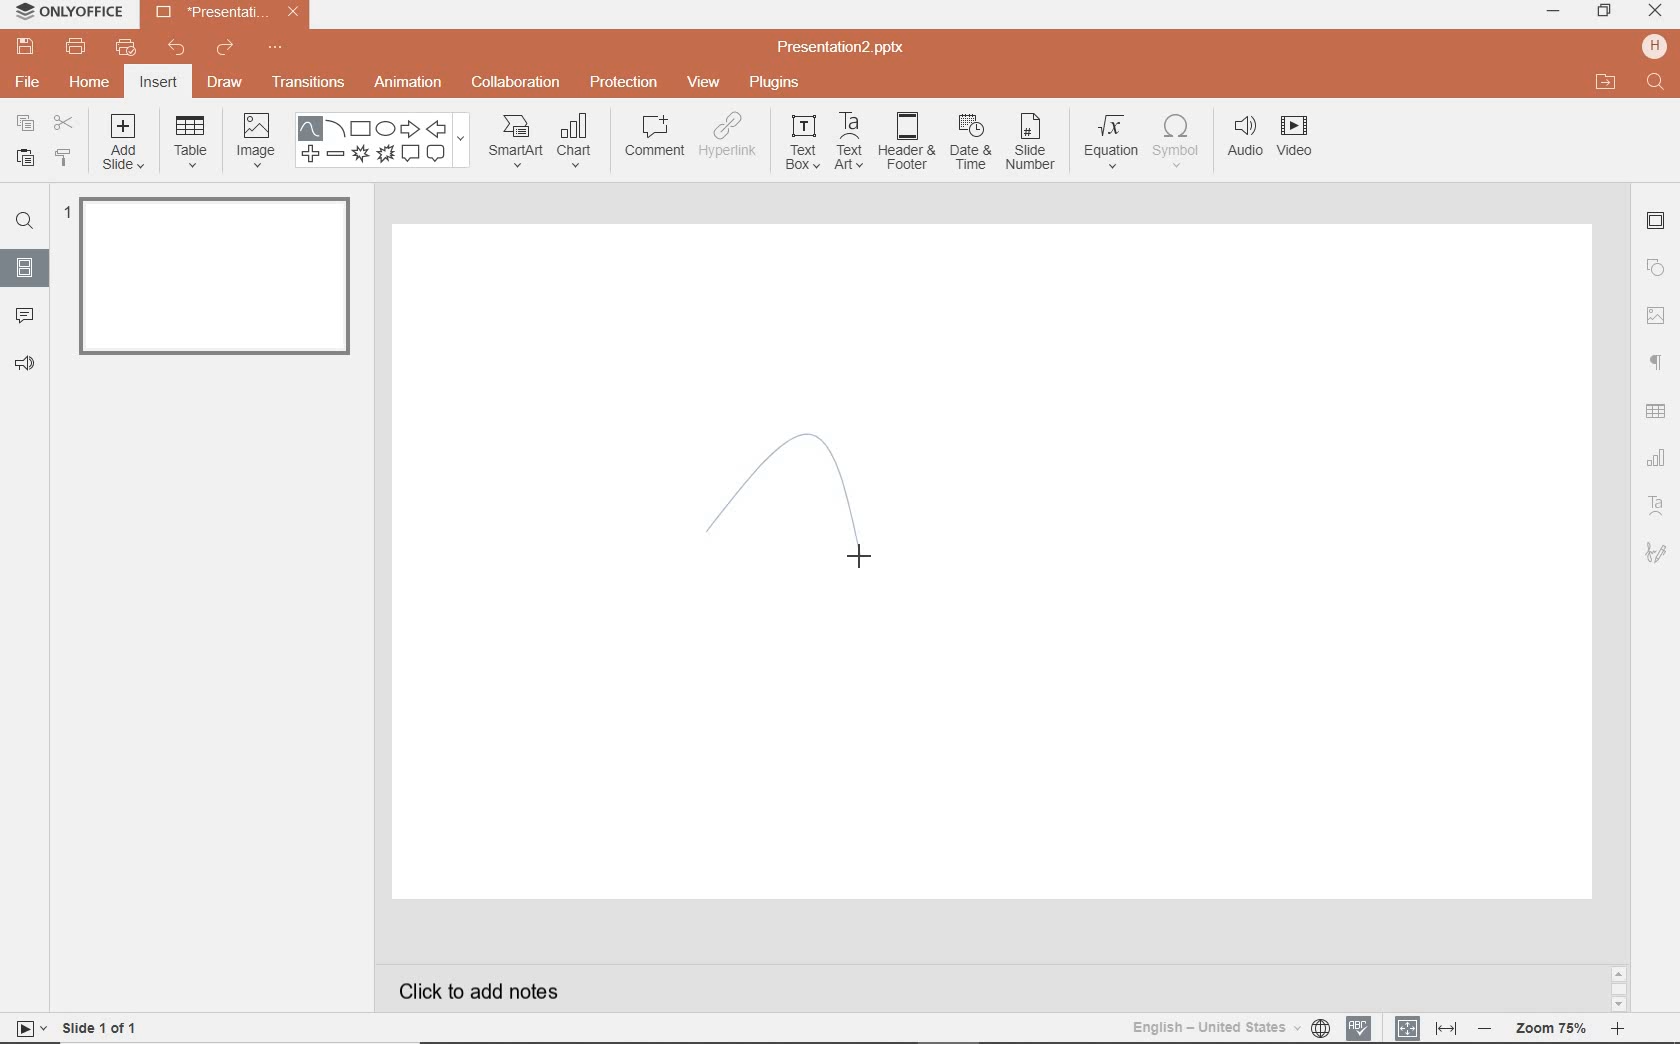 Image resolution: width=1680 pixels, height=1044 pixels. Describe the element at coordinates (256, 138) in the screenshot. I see `IMAGE` at that location.